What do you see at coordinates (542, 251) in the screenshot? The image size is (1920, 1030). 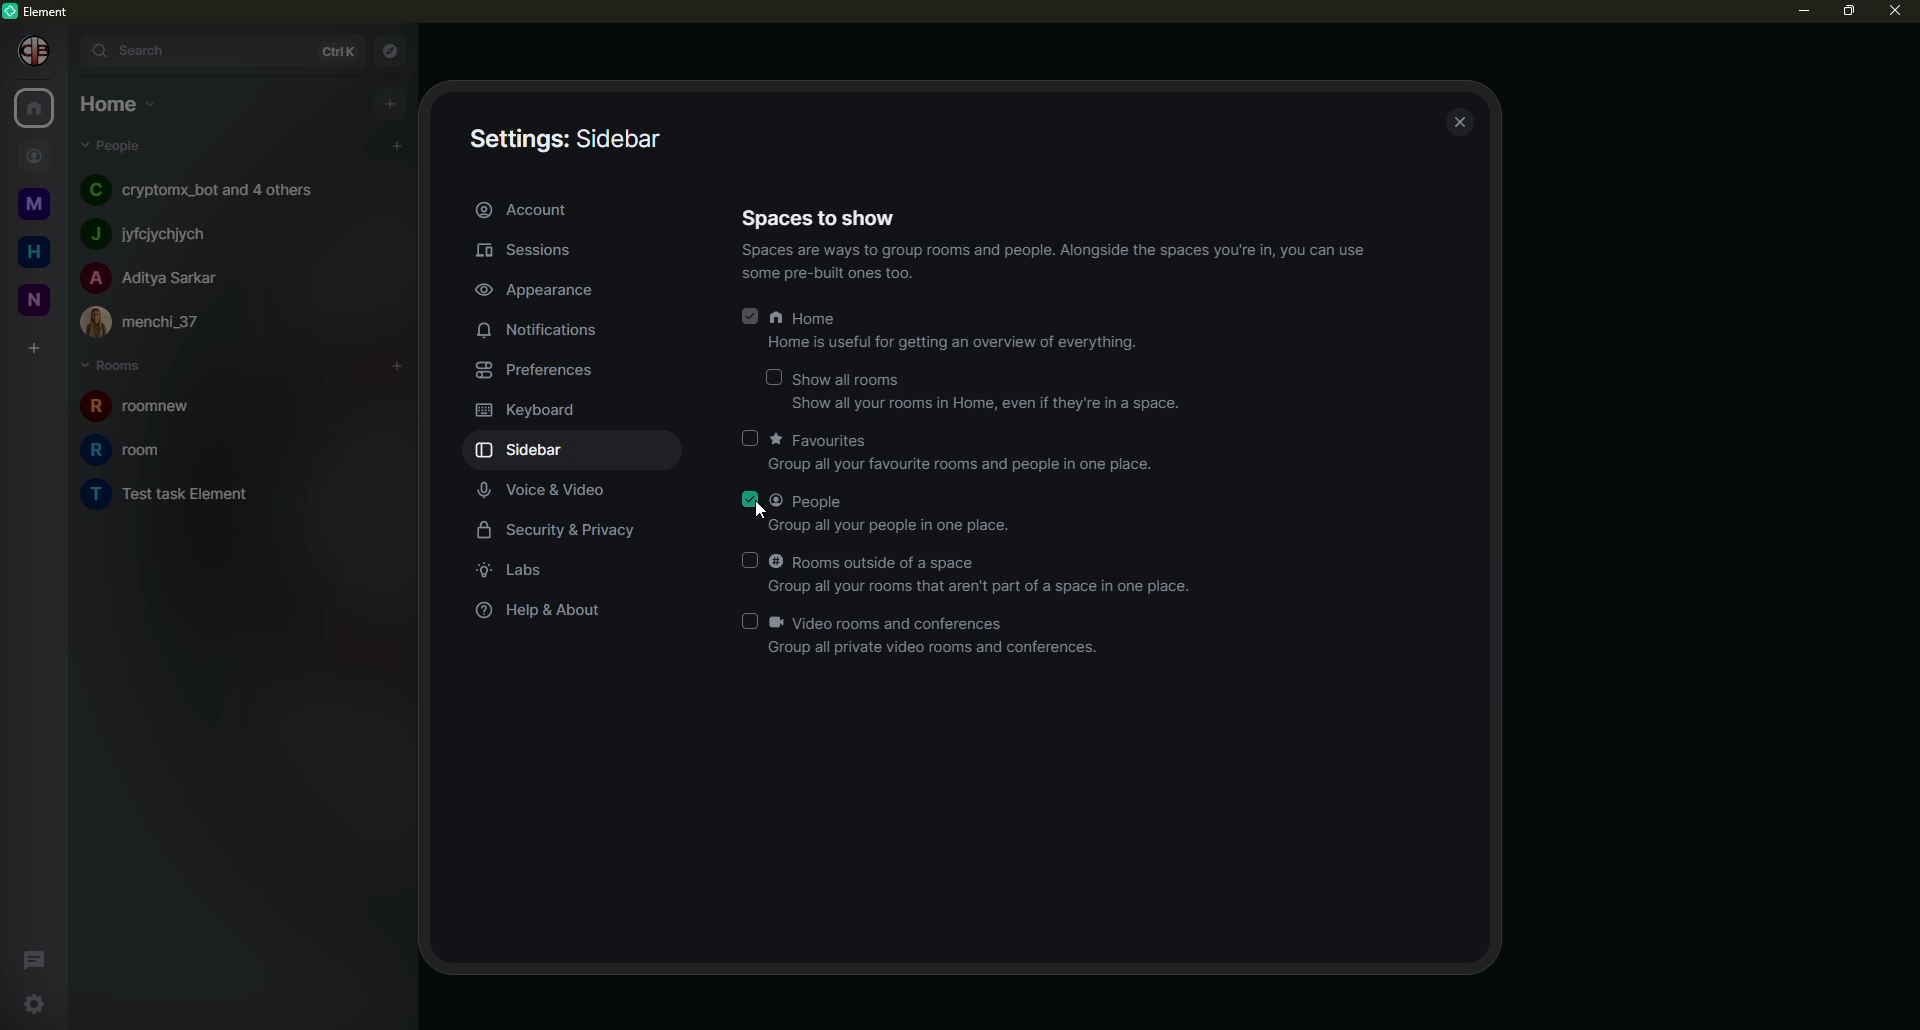 I see `sessions` at bounding box center [542, 251].